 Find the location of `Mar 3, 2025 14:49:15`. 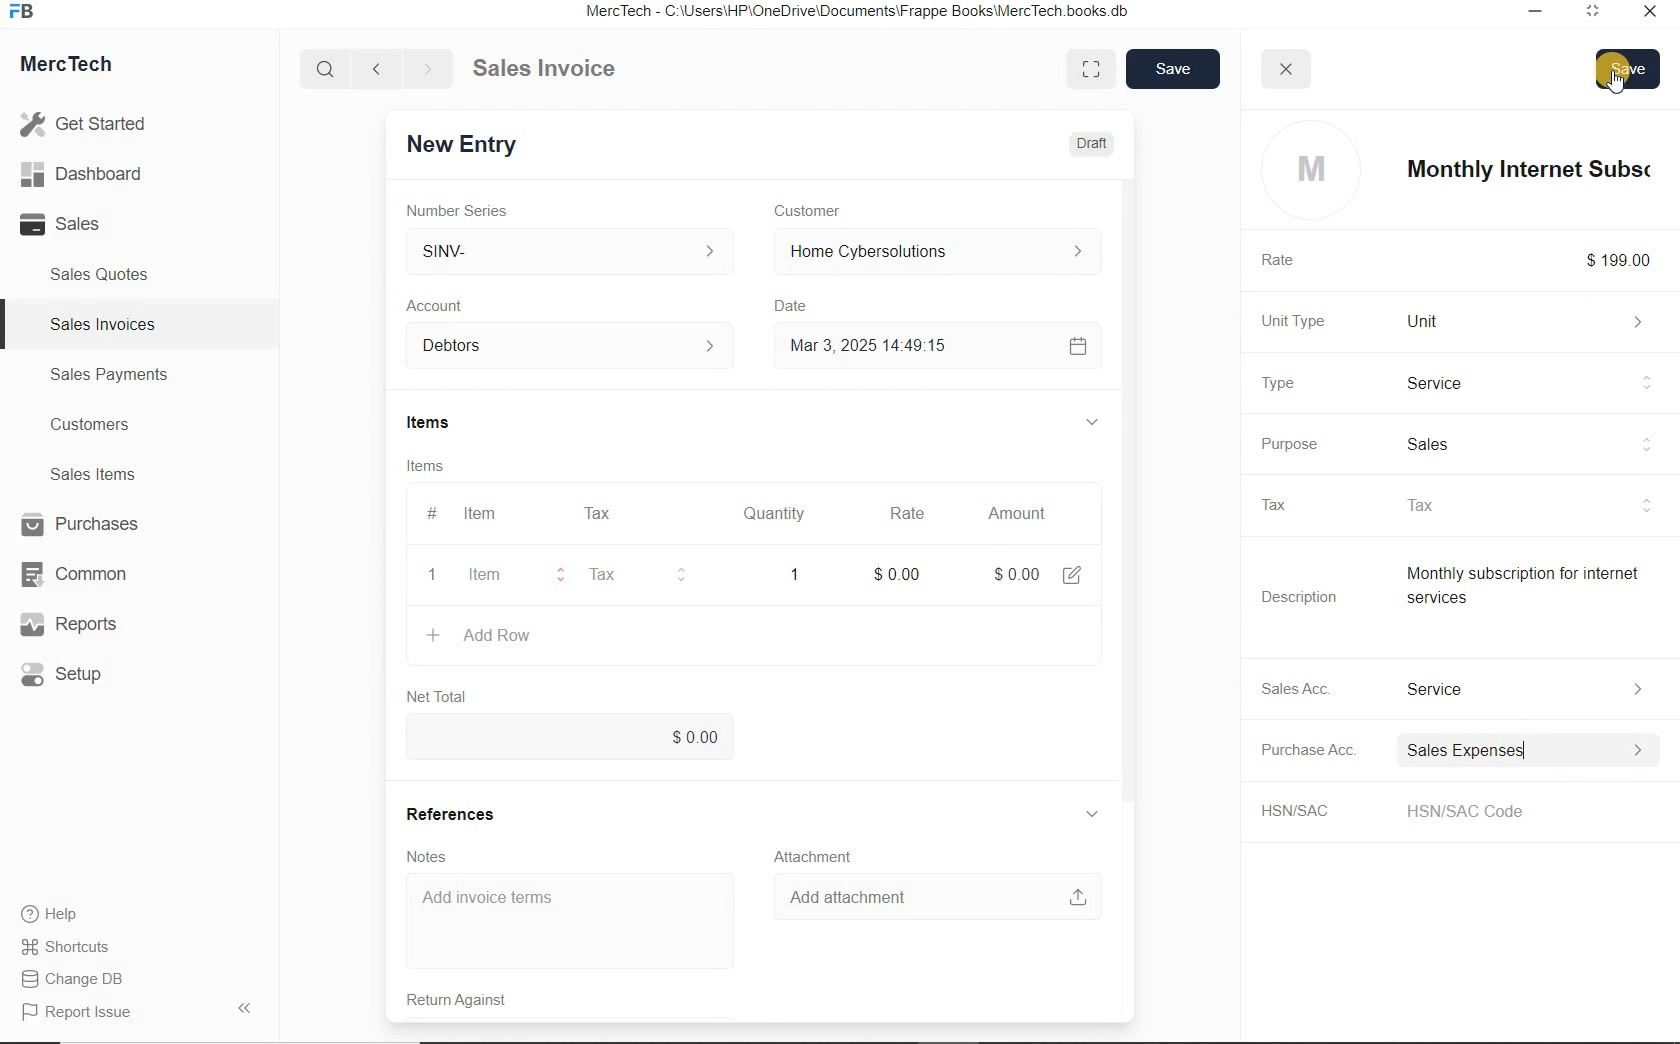

Mar 3, 2025 14:49:15 is located at coordinates (865, 348).